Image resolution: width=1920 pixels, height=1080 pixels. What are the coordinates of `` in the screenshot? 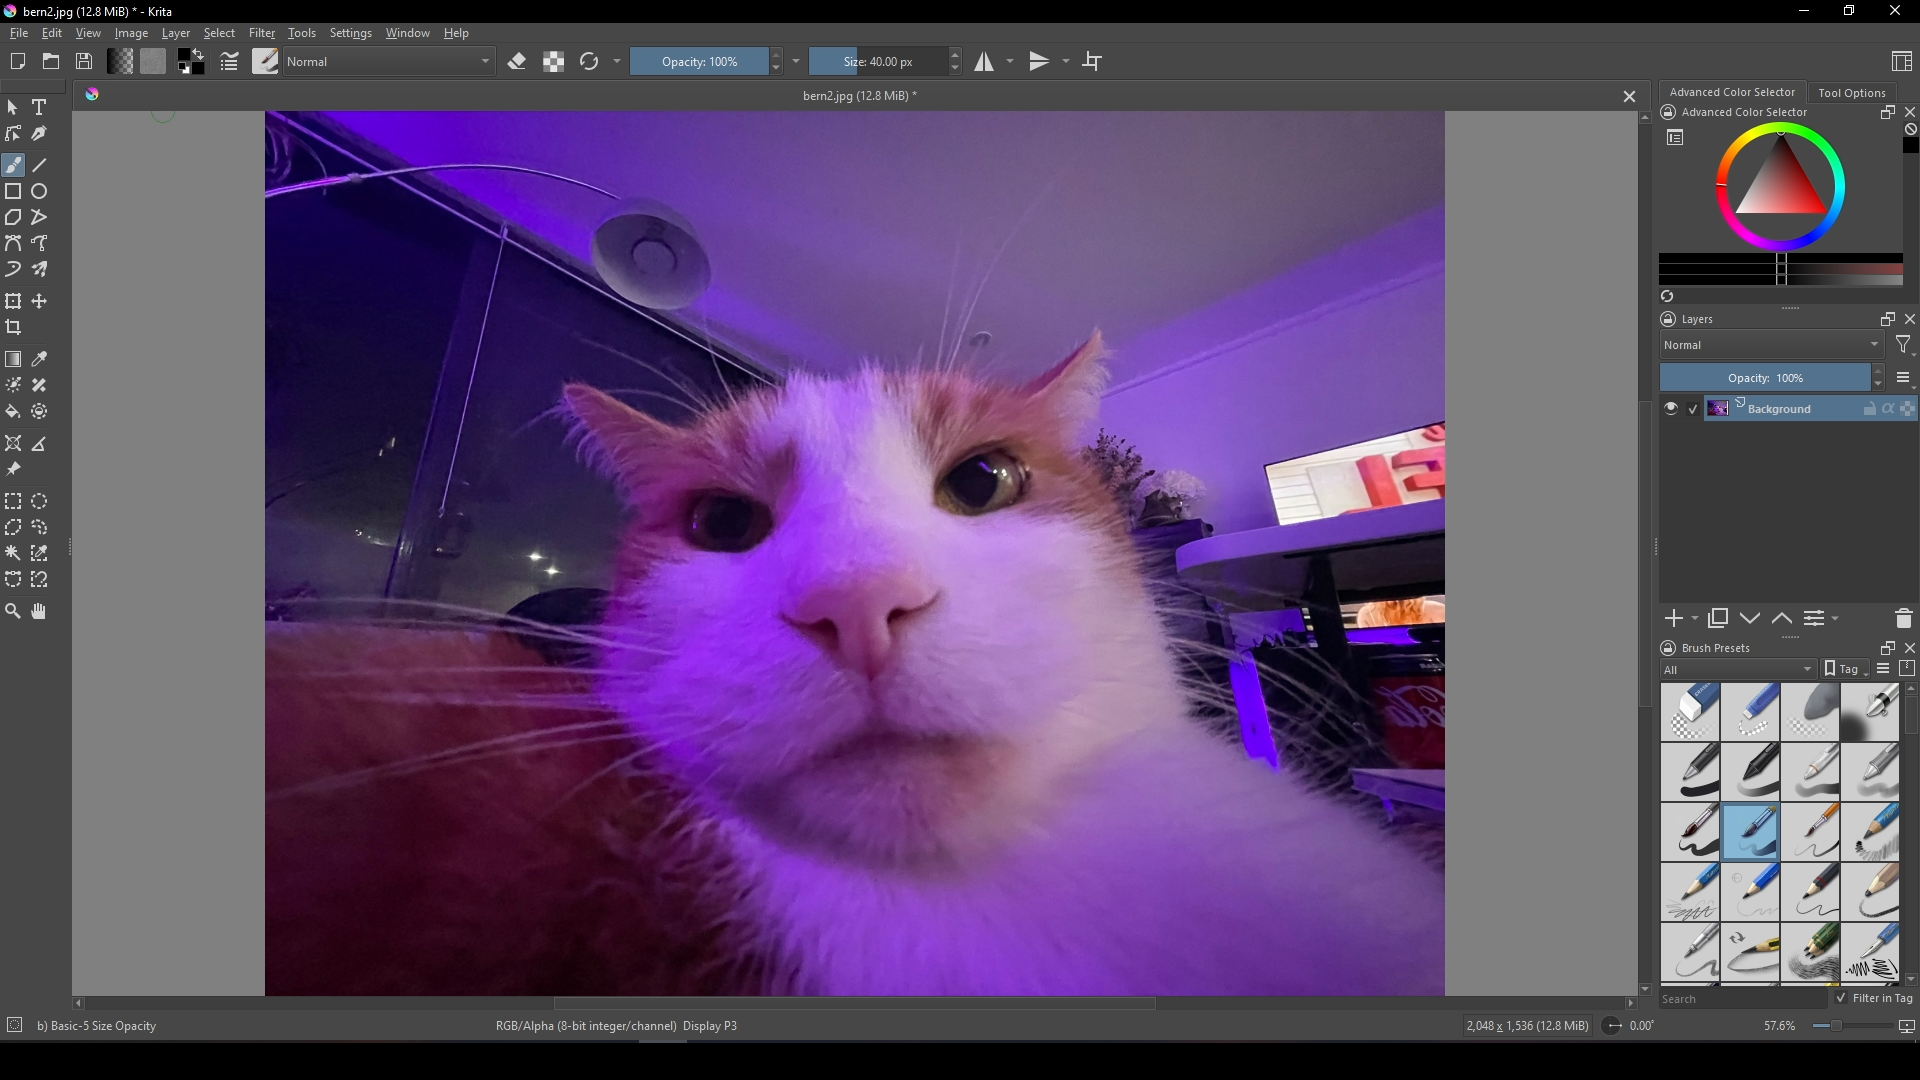 It's located at (231, 61).